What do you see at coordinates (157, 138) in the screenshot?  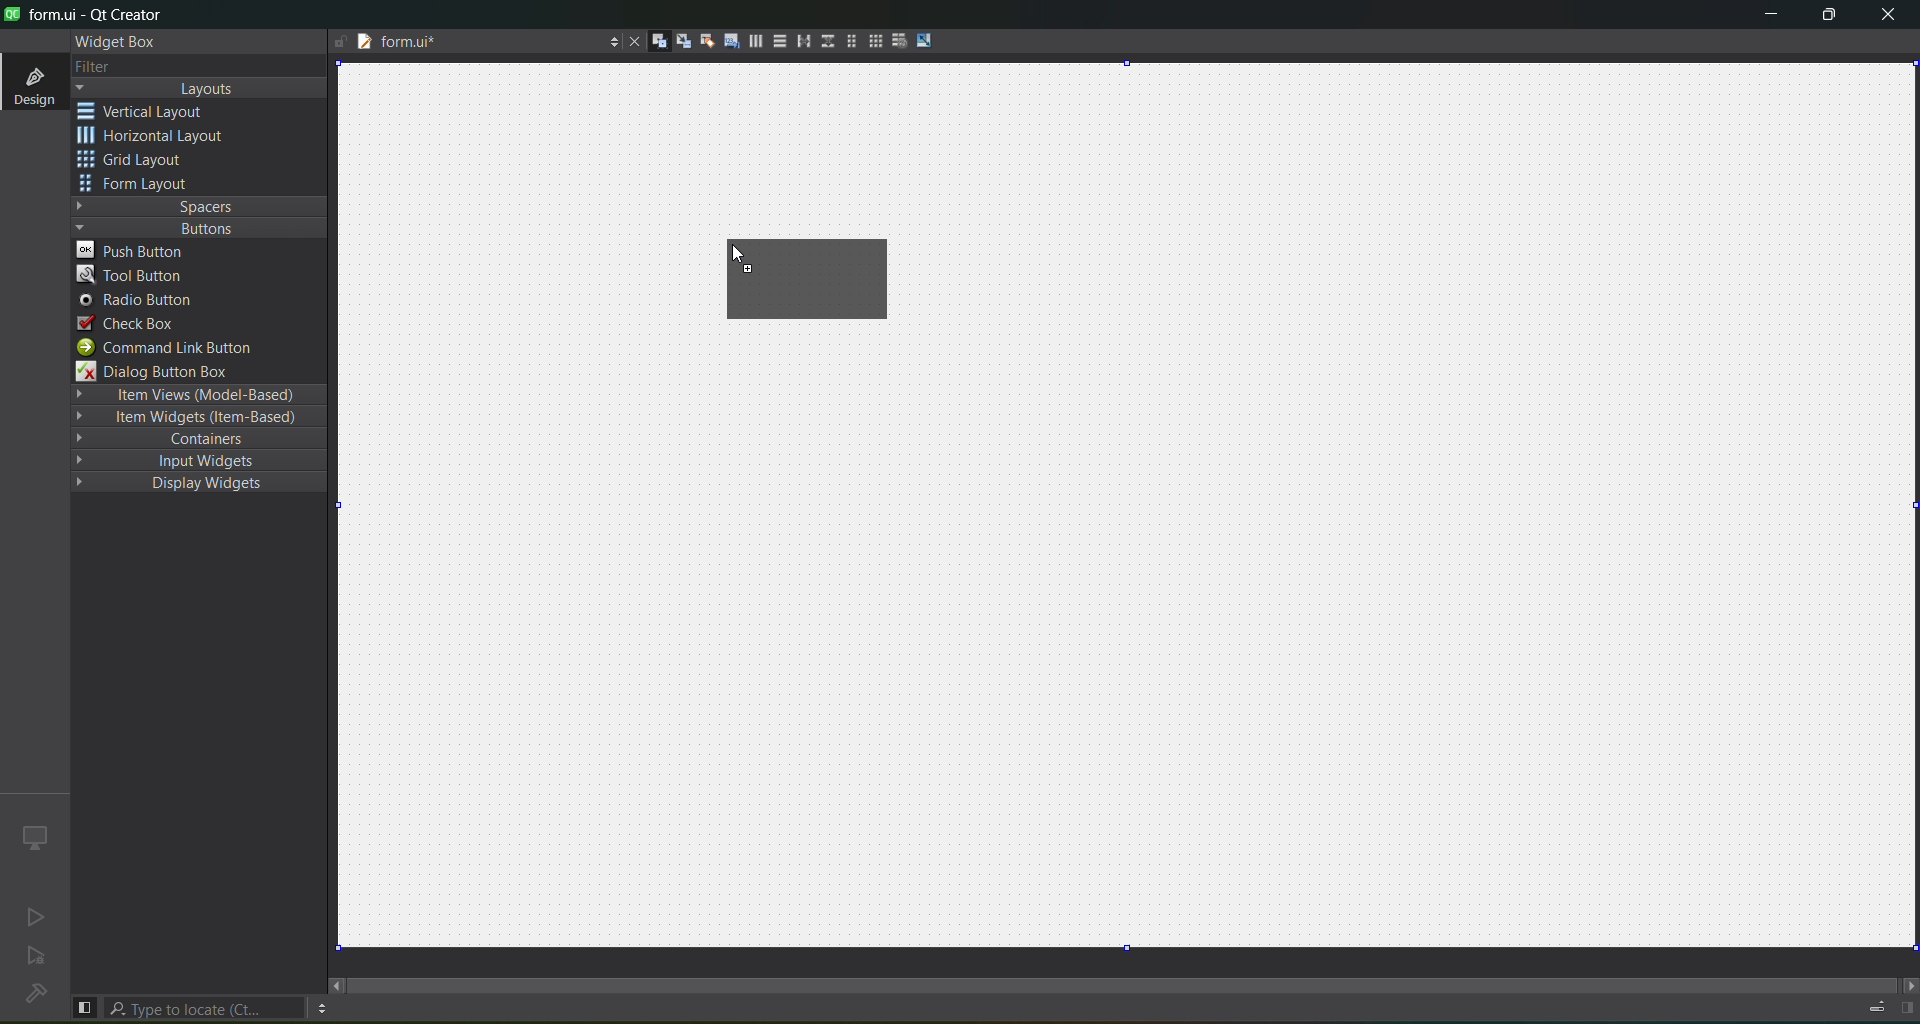 I see `horizontal layout` at bounding box center [157, 138].